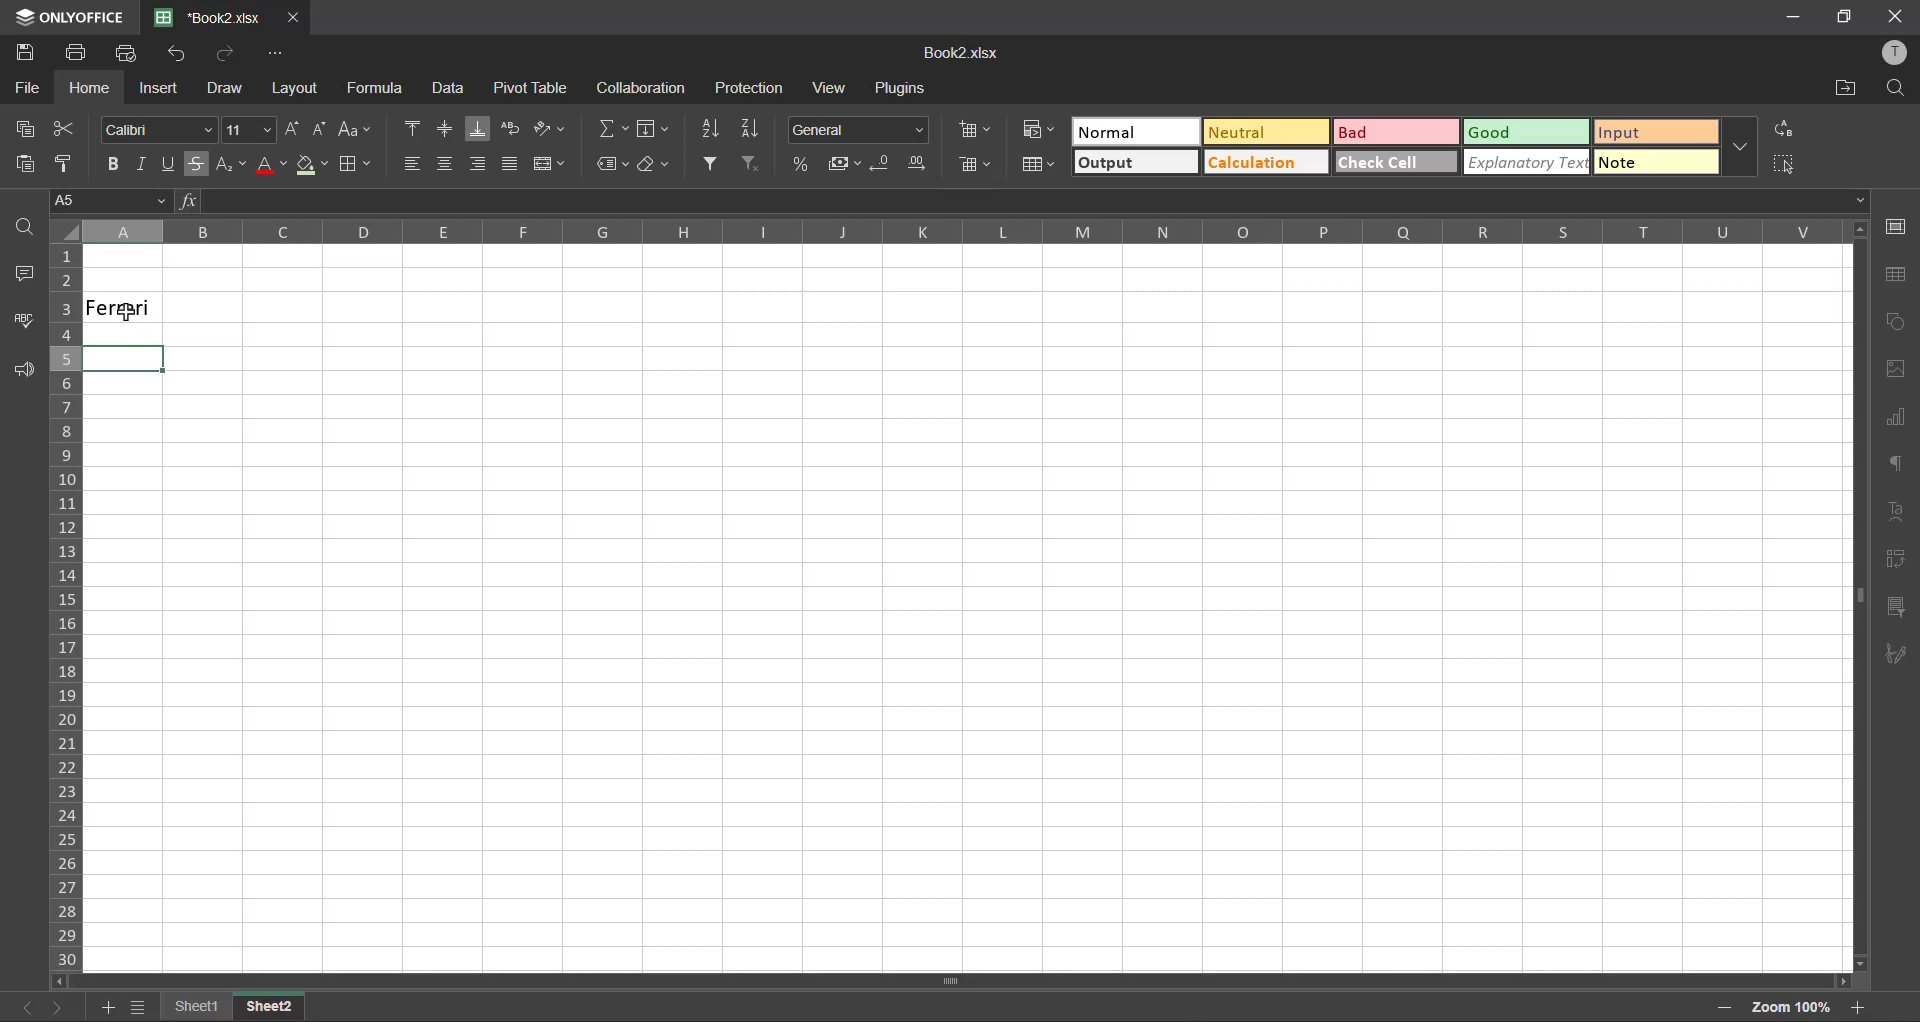 This screenshot has width=1920, height=1022. What do you see at coordinates (102, 1007) in the screenshot?
I see `add sheet` at bounding box center [102, 1007].